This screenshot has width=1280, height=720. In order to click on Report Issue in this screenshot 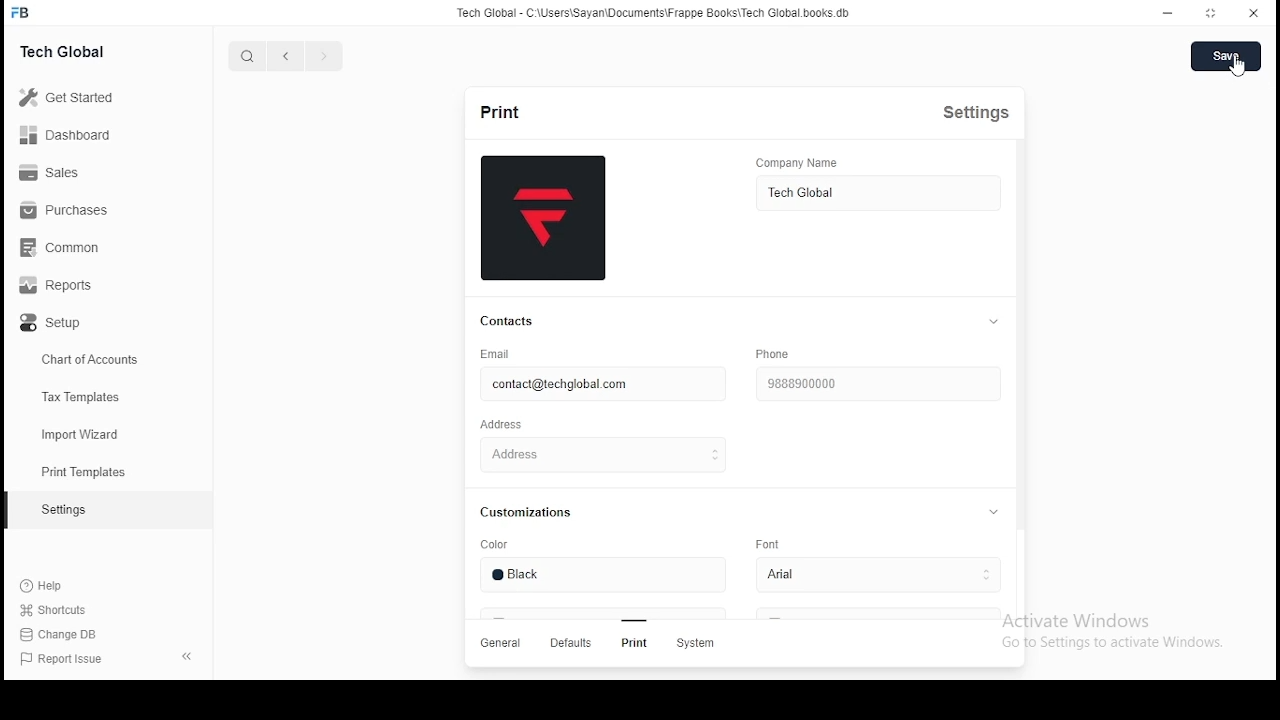, I will do `click(63, 662)`.